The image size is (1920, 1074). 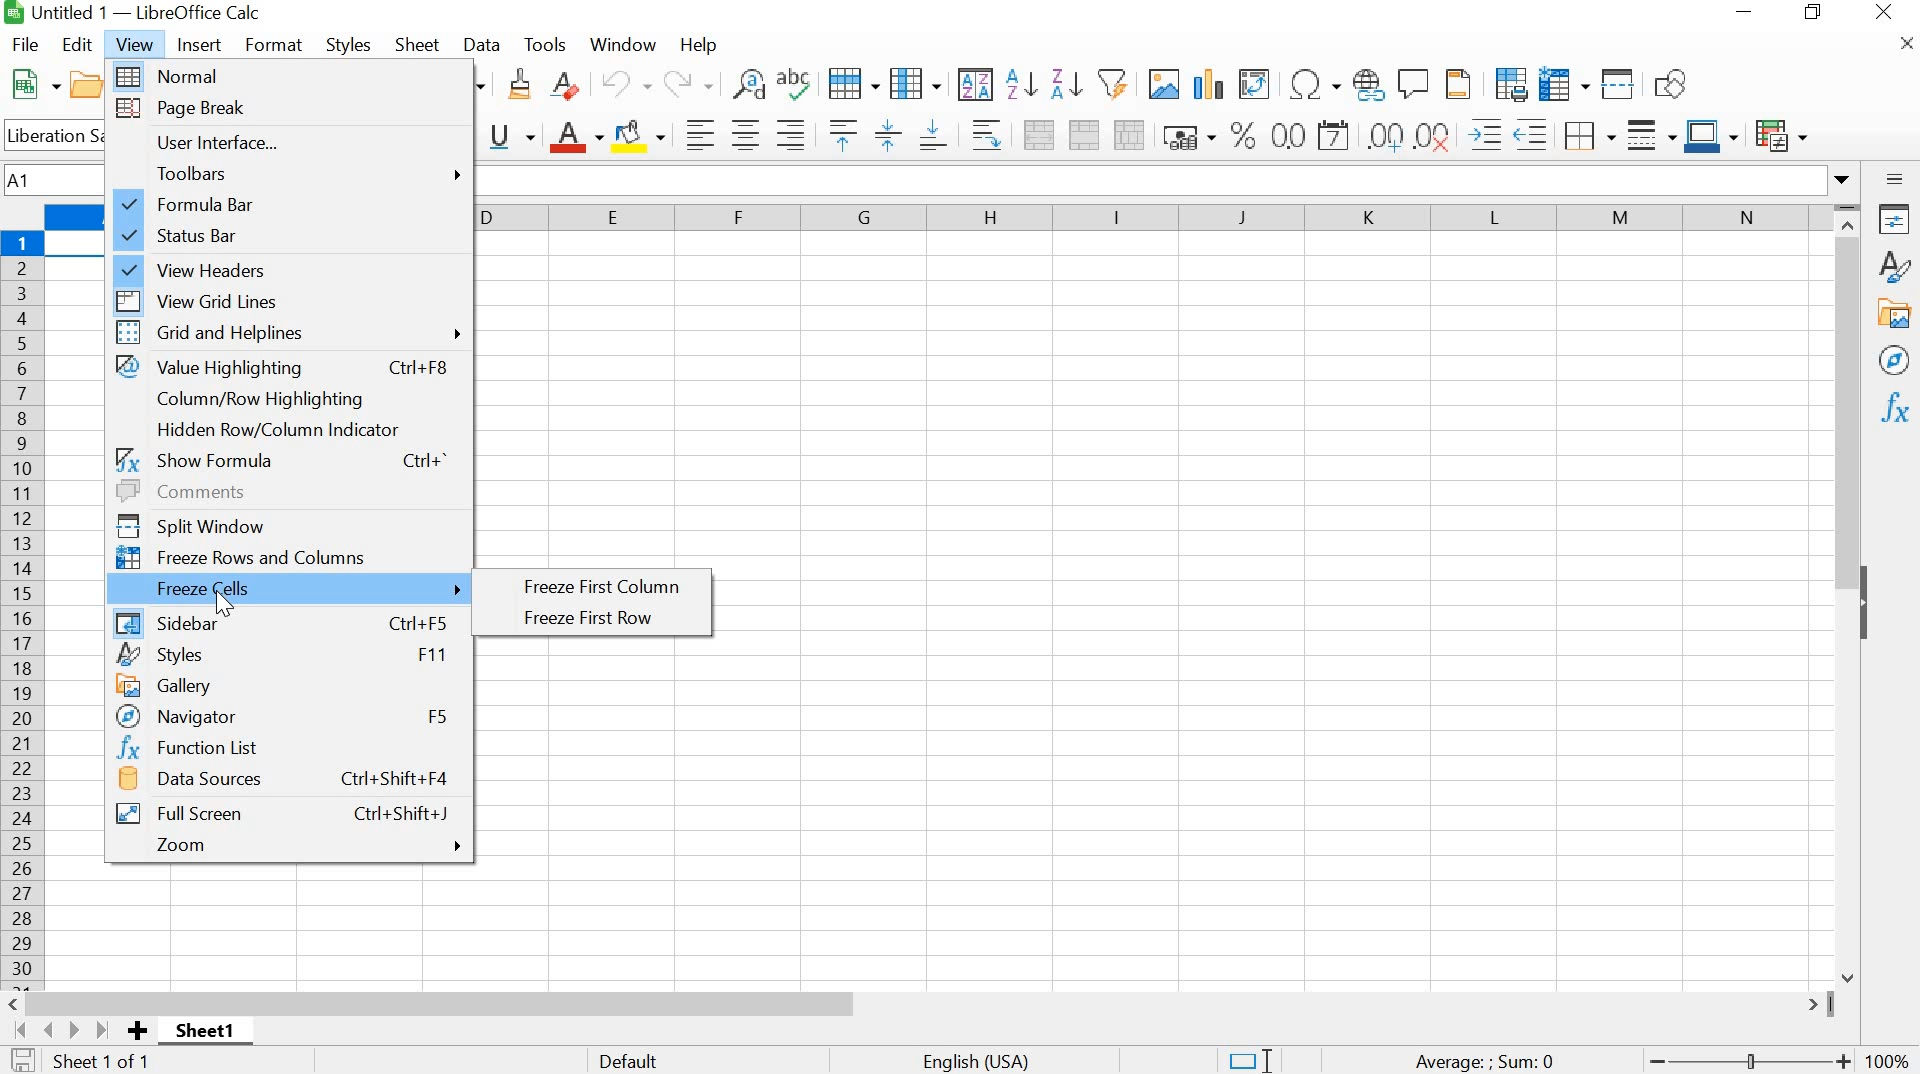 I want to click on IMAGE, so click(x=1163, y=83).